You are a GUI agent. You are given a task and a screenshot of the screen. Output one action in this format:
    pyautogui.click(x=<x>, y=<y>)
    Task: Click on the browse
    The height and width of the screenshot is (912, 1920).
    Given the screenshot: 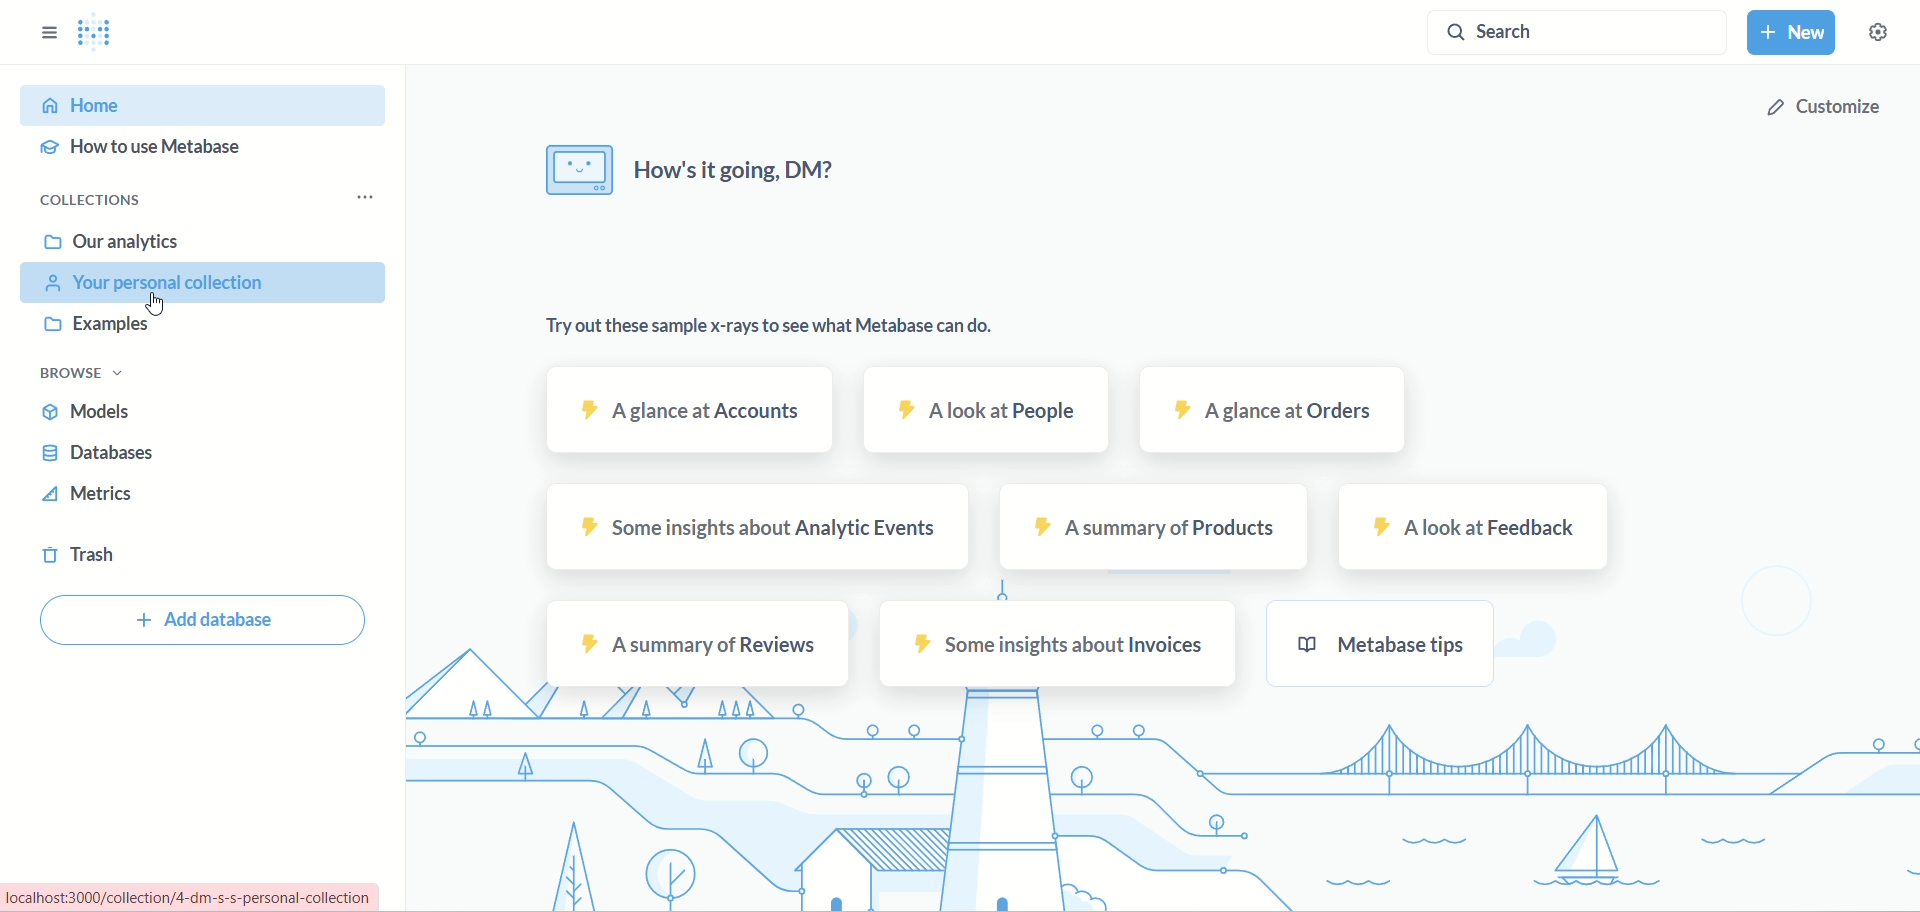 What is the action you would take?
    pyautogui.click(x=91, y=375)
    